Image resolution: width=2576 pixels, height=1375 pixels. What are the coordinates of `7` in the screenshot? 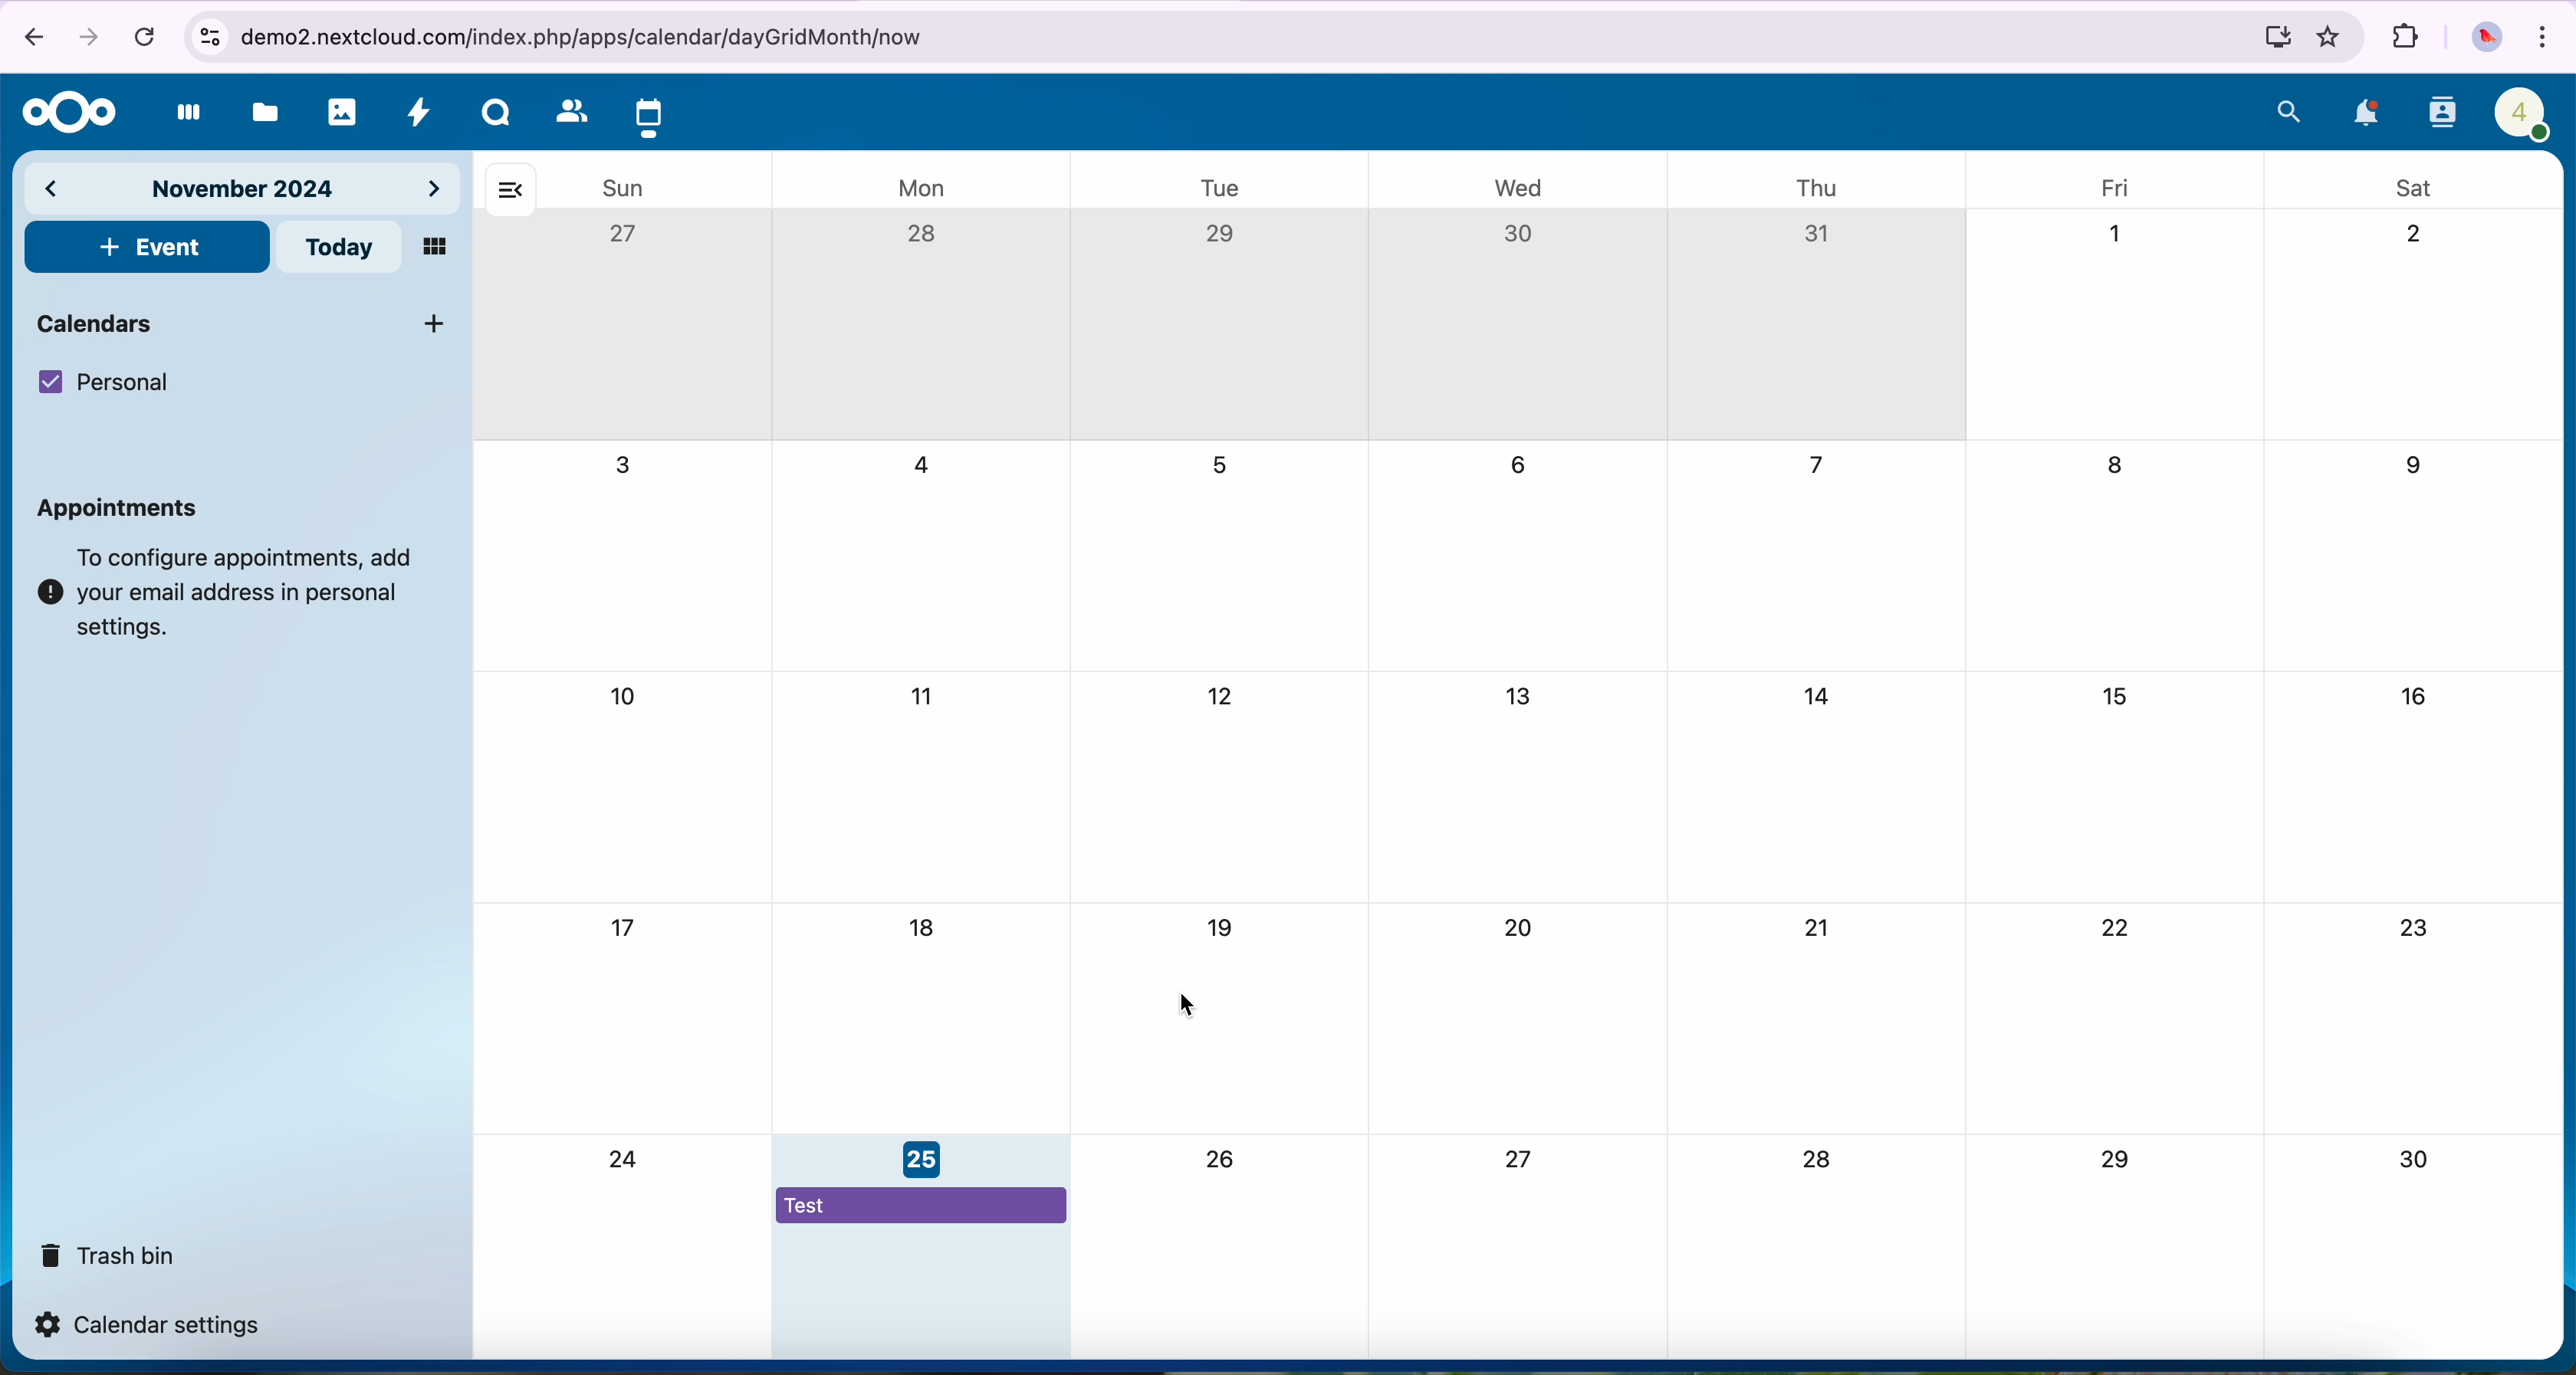 It's located at (1814, 467).